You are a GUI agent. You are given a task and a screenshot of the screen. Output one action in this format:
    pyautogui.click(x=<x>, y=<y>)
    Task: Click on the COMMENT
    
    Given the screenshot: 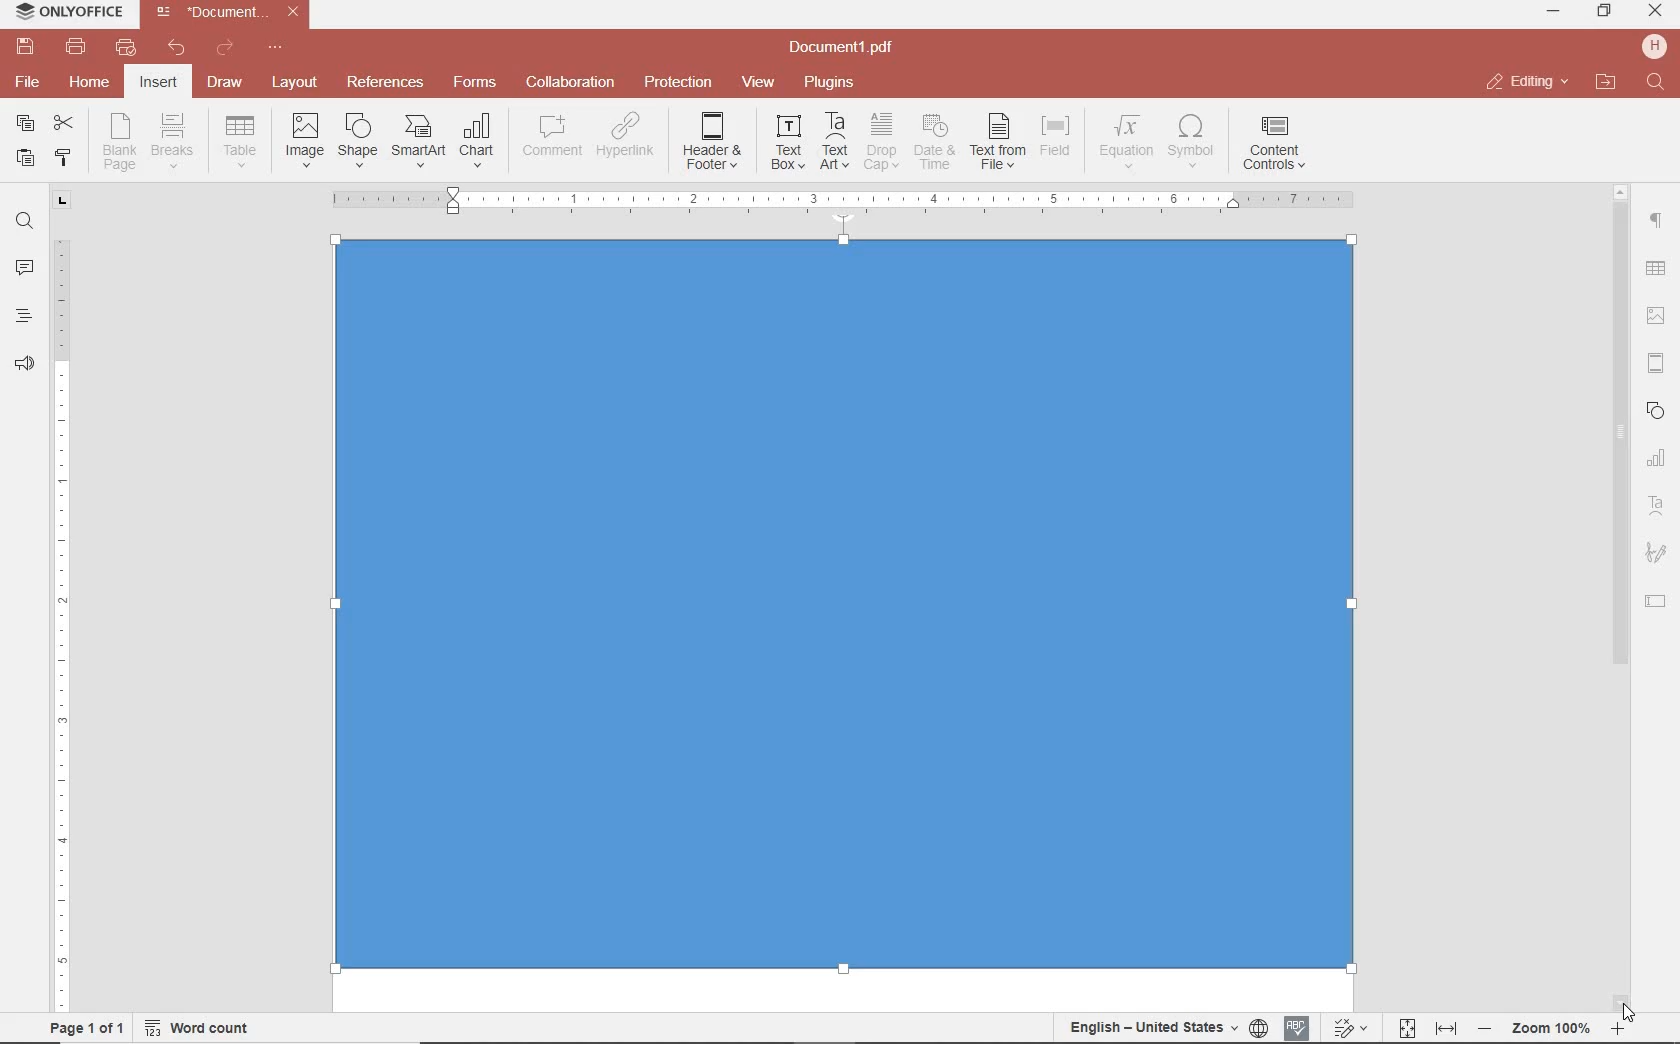 What is the action you would take?
    pyautogui.click(x=554, y=136)
    